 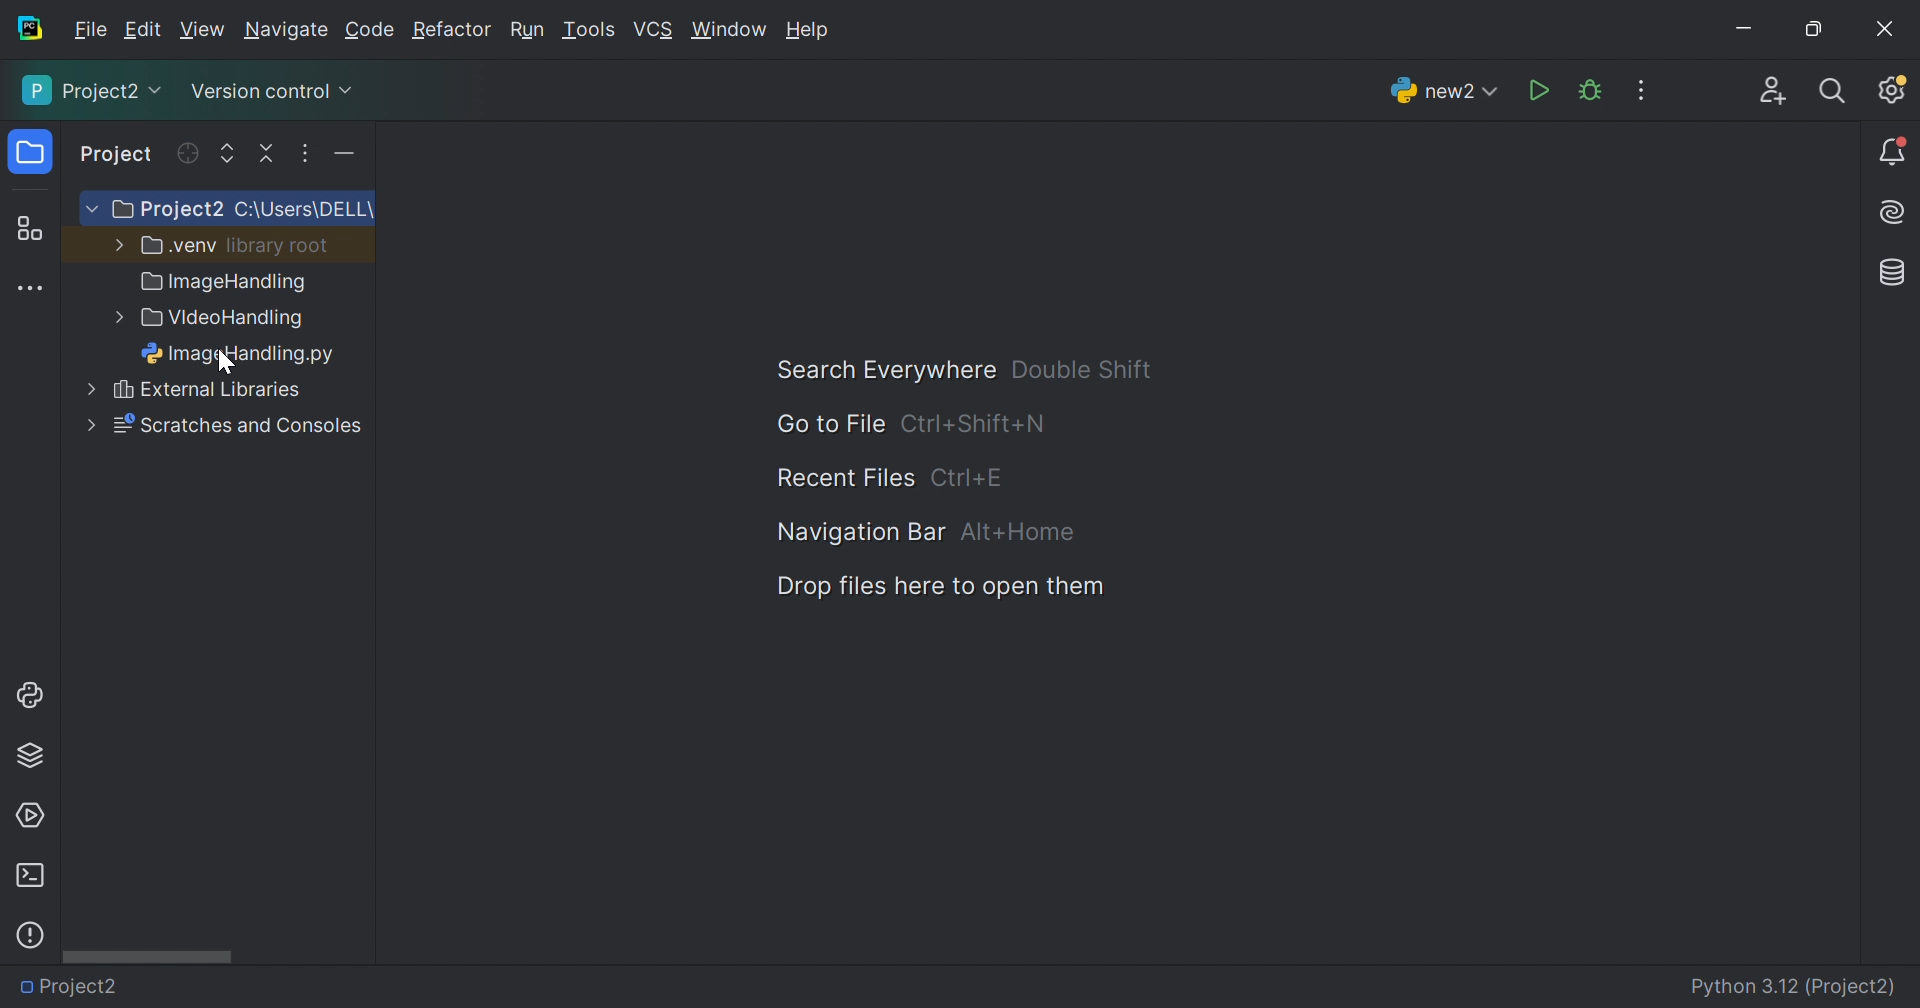 I want to click on VideoHandling.py, so click(x=252, y=984).